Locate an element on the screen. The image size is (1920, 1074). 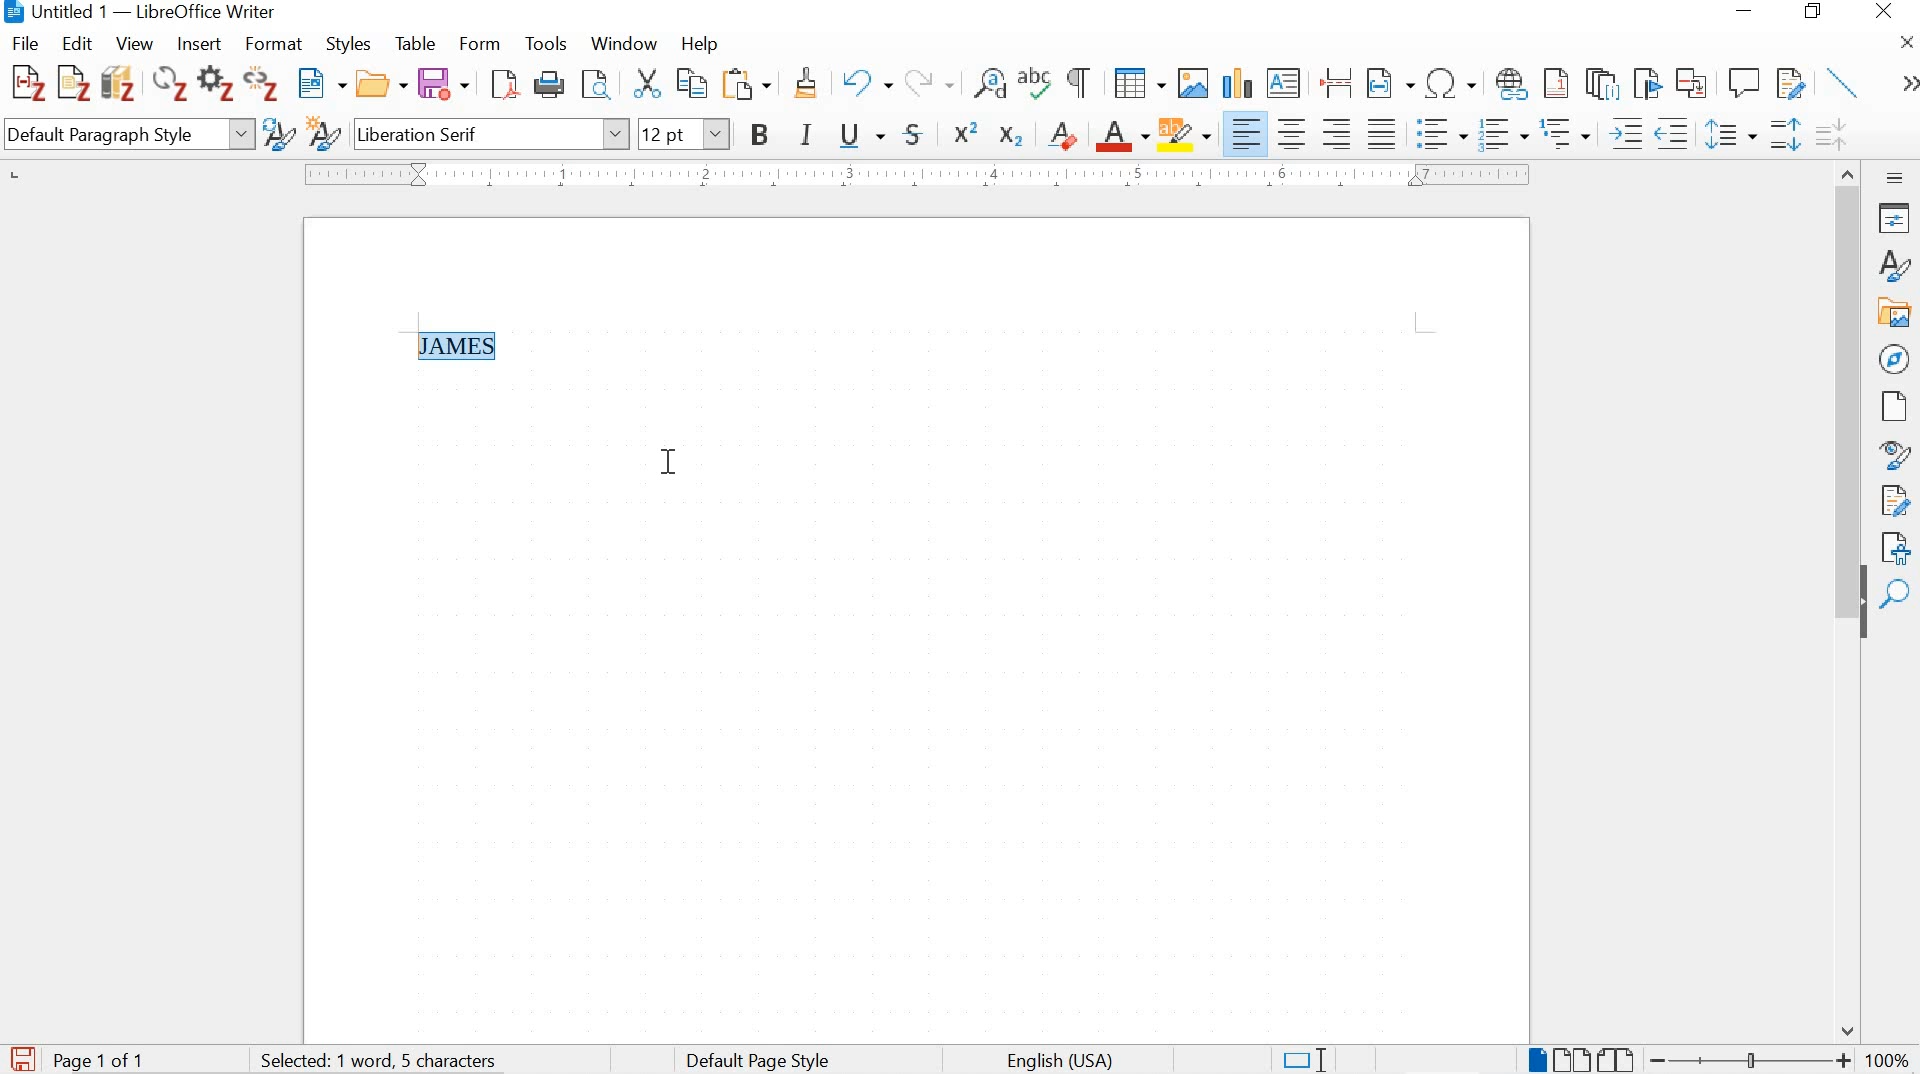
save is located at coordinates (443, 84).